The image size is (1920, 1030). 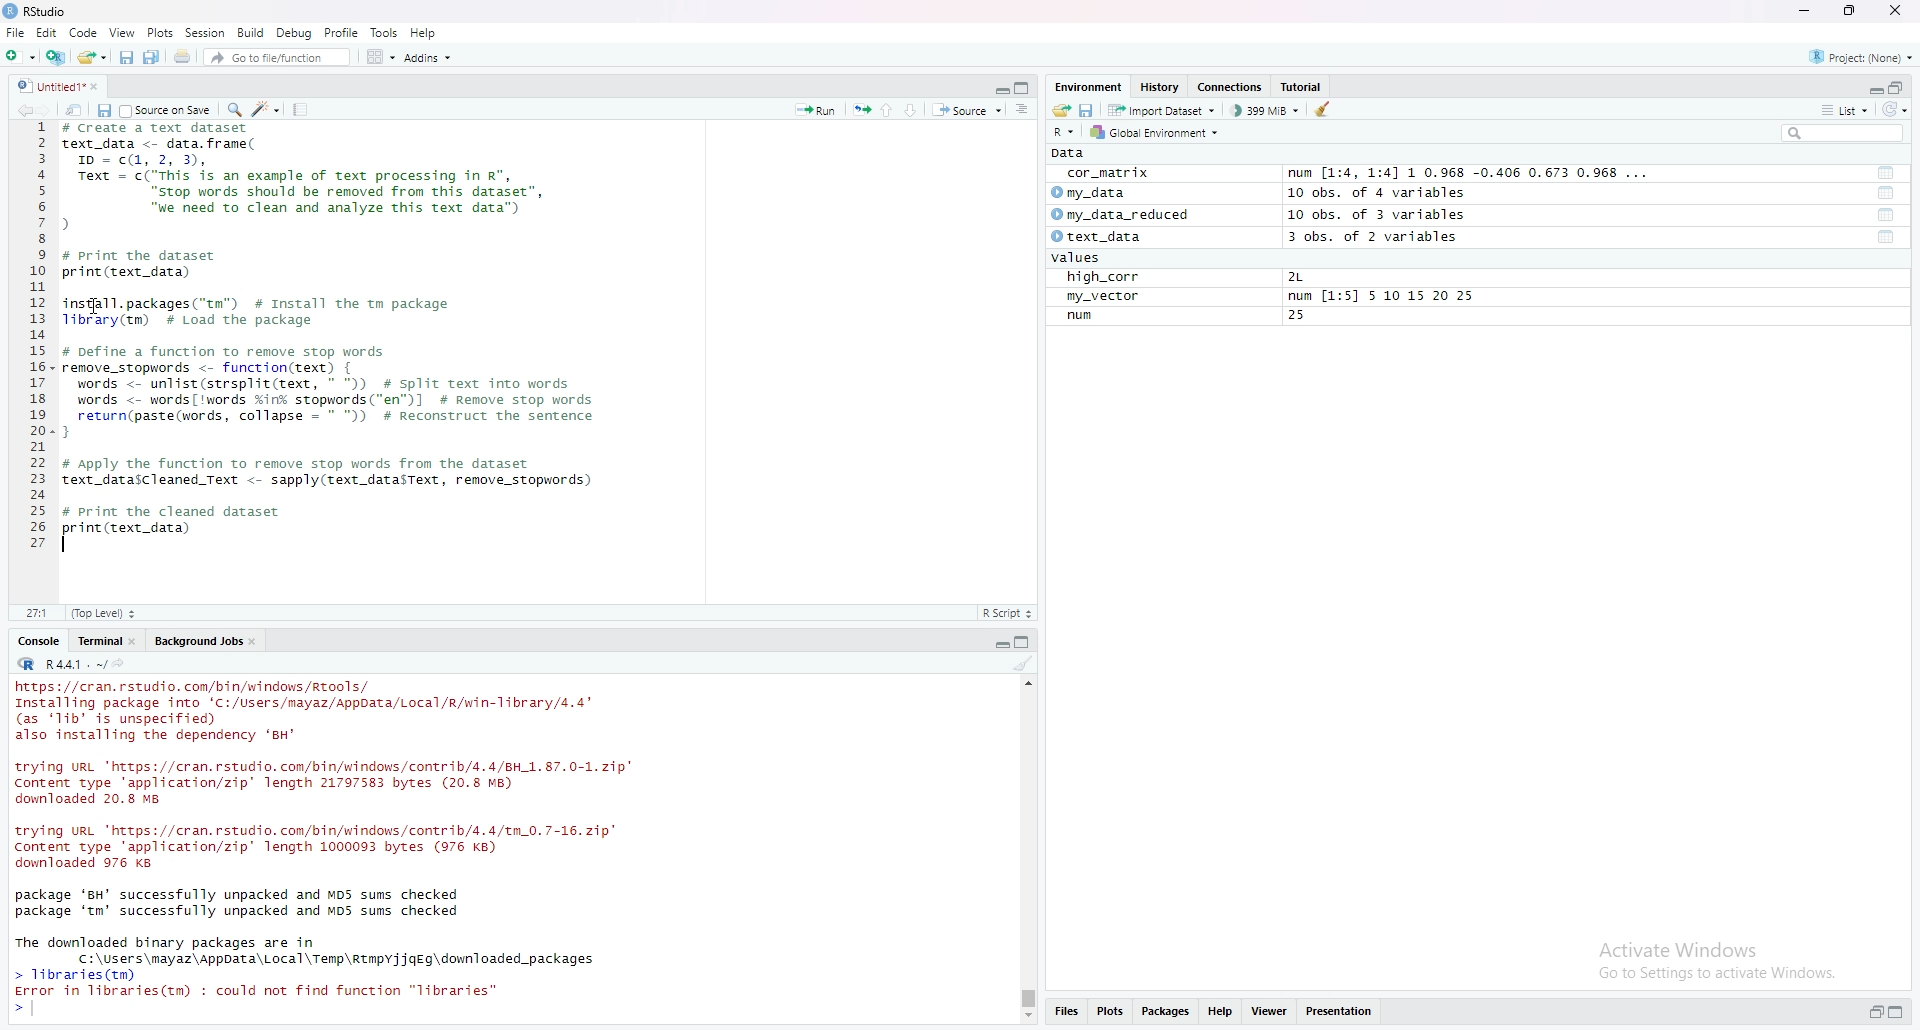 What do you see at coordinates (1024, 90) in the screenshot?
I see `collapse` at bounding box center [1024, 90].